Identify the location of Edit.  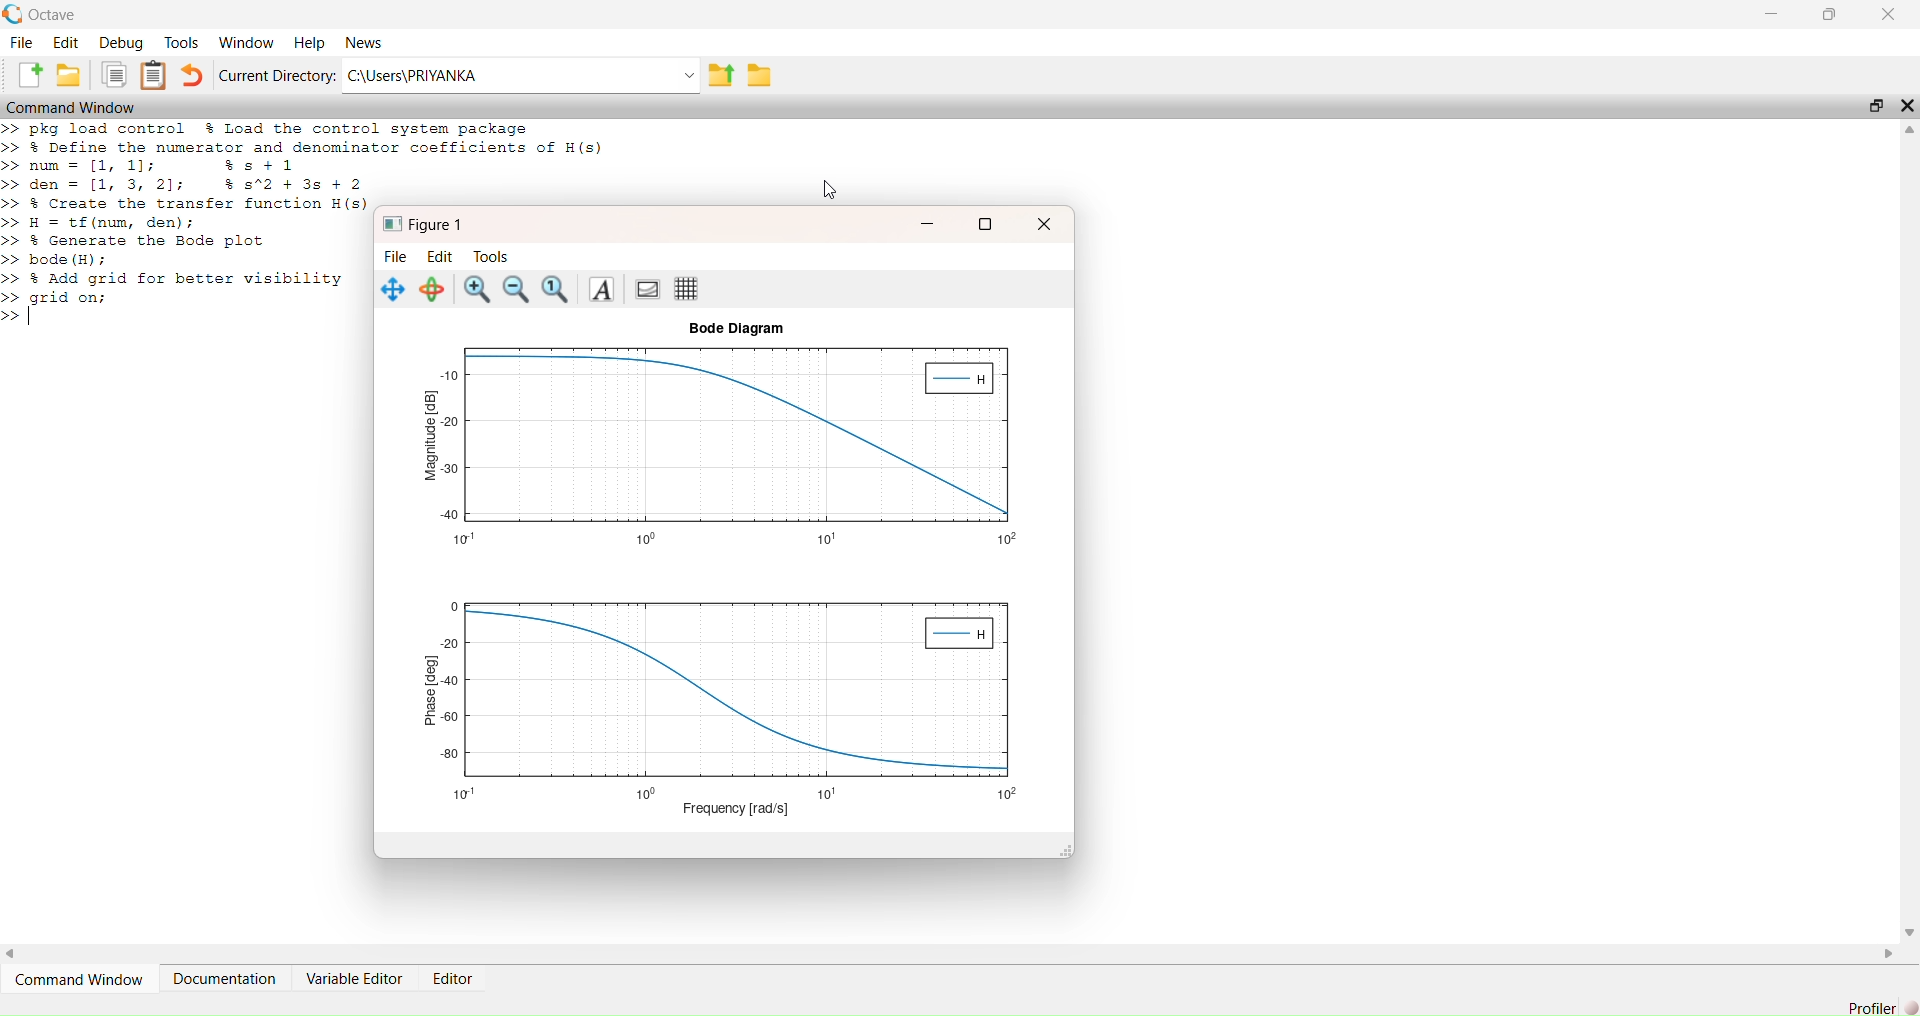
(440, 256).